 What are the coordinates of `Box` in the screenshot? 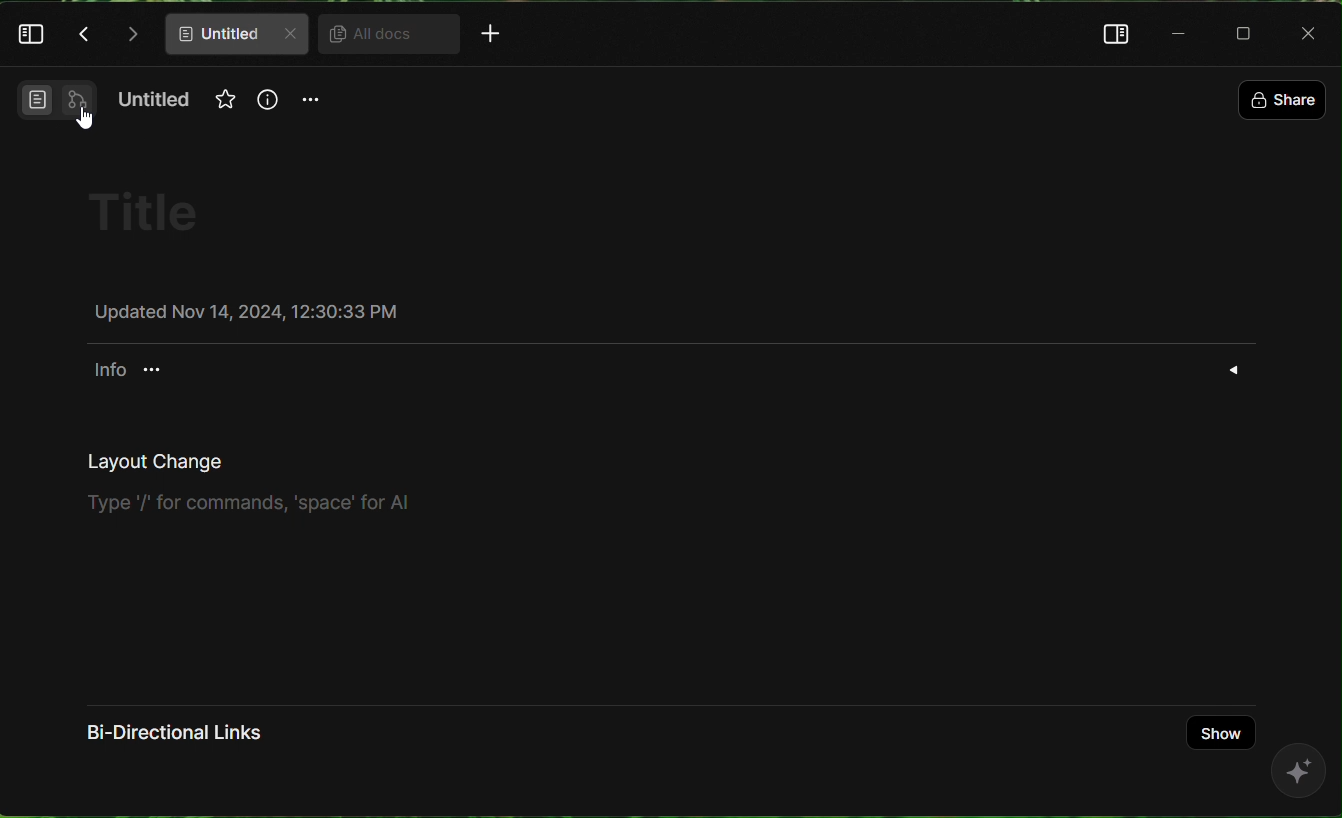 It's located at (1249, 33).